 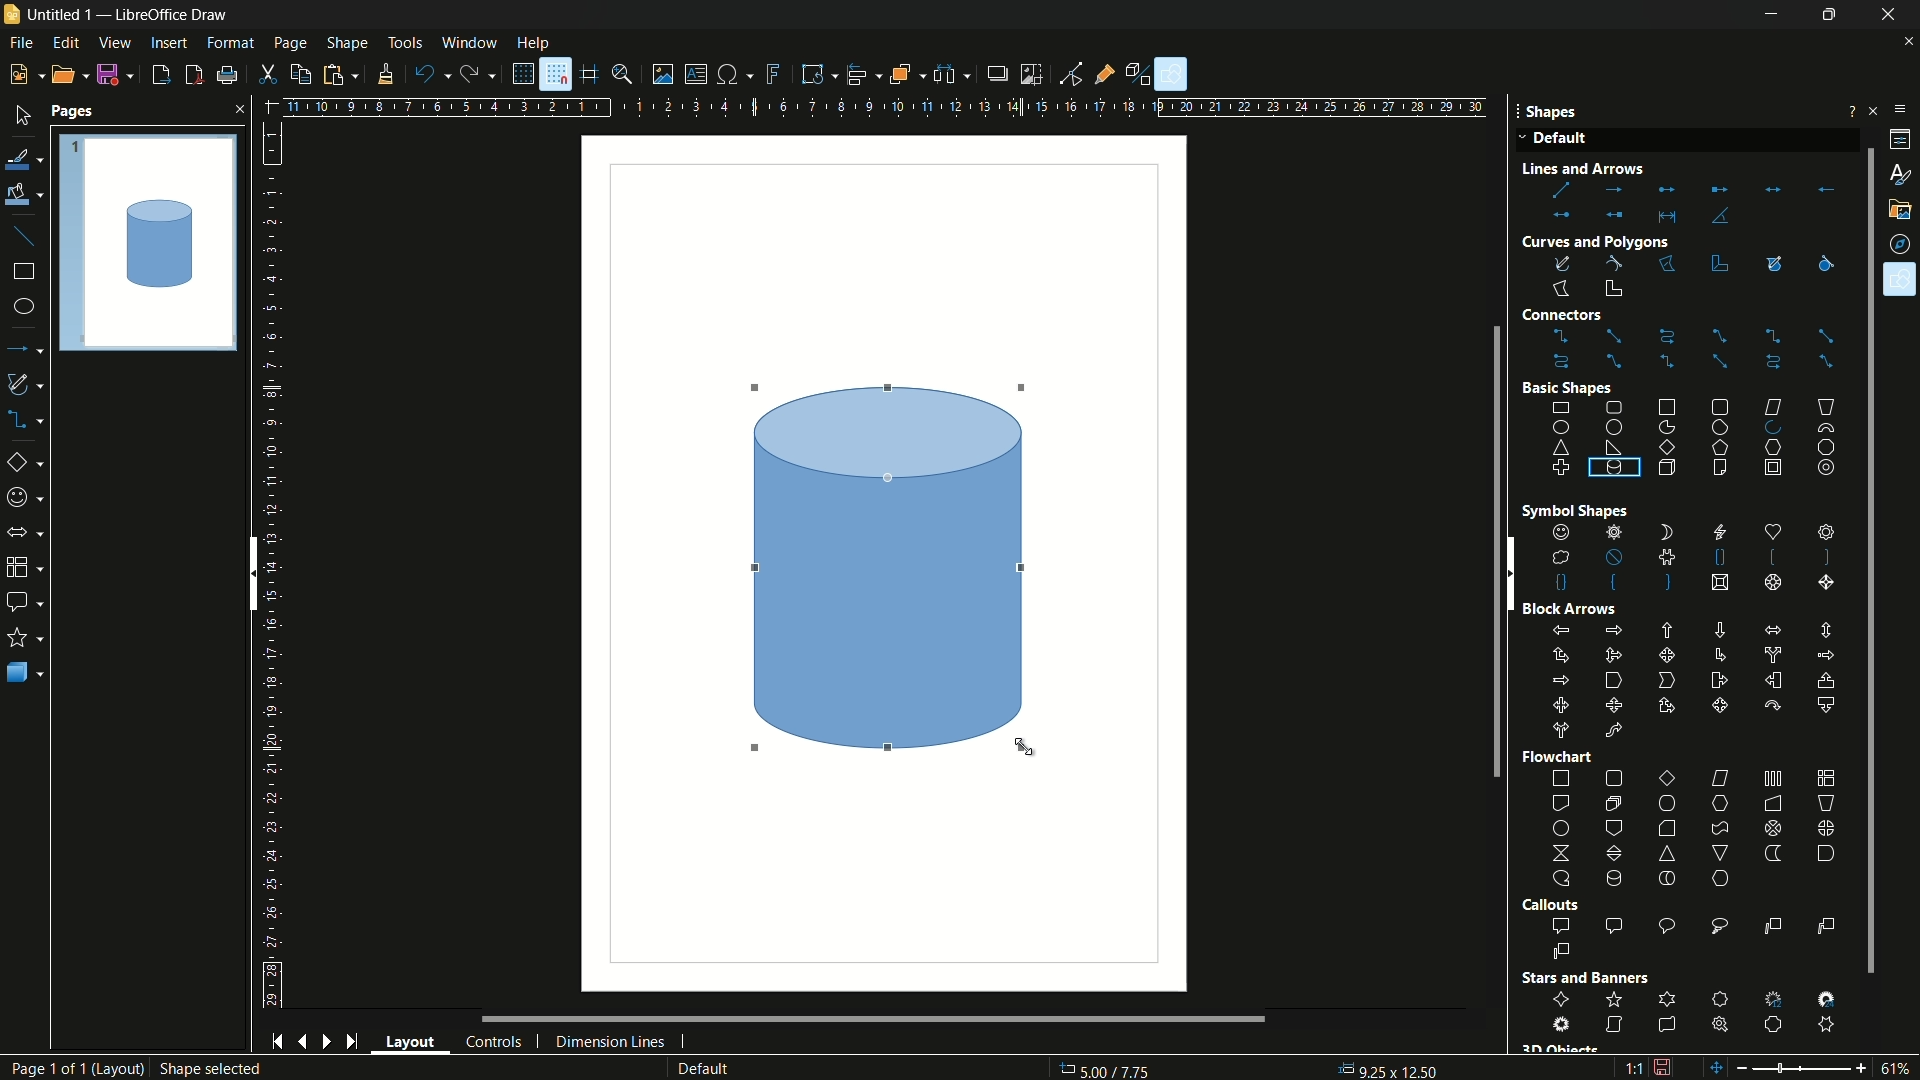 What do you see at coordinates (251, 573) in the screenshot?
I see `scroll bar` at bounding box center [251, 573].